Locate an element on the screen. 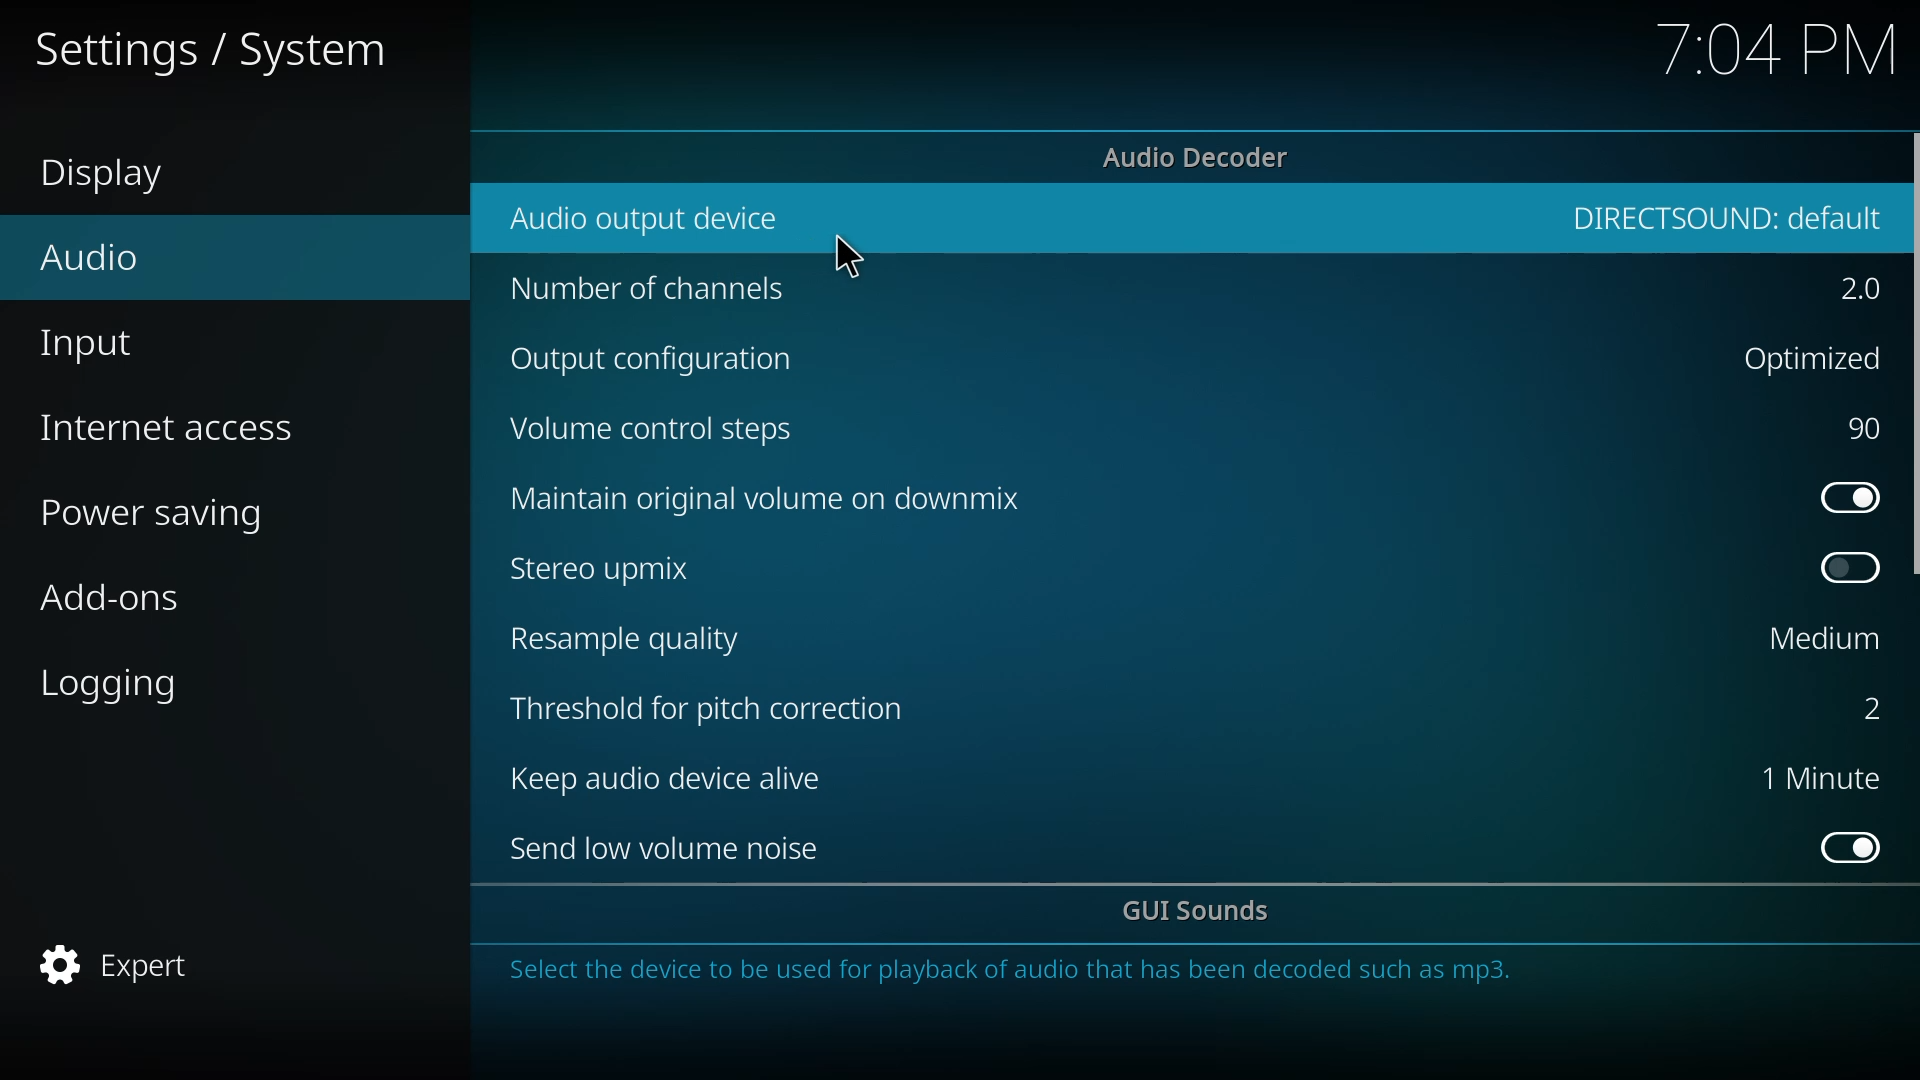 This screenshot has height=1080, width=1920. maintain original volume is located at coordinates (772, 496).